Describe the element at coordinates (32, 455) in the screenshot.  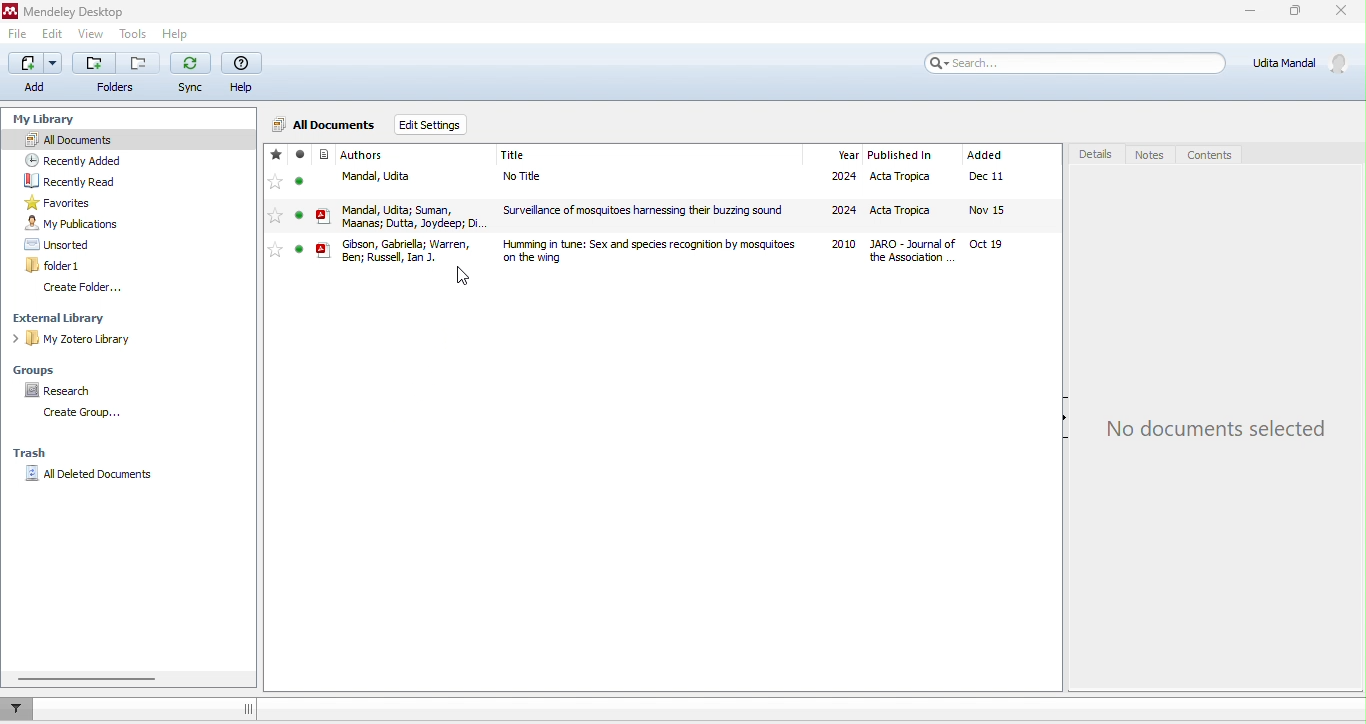
I see `trash` at that location.